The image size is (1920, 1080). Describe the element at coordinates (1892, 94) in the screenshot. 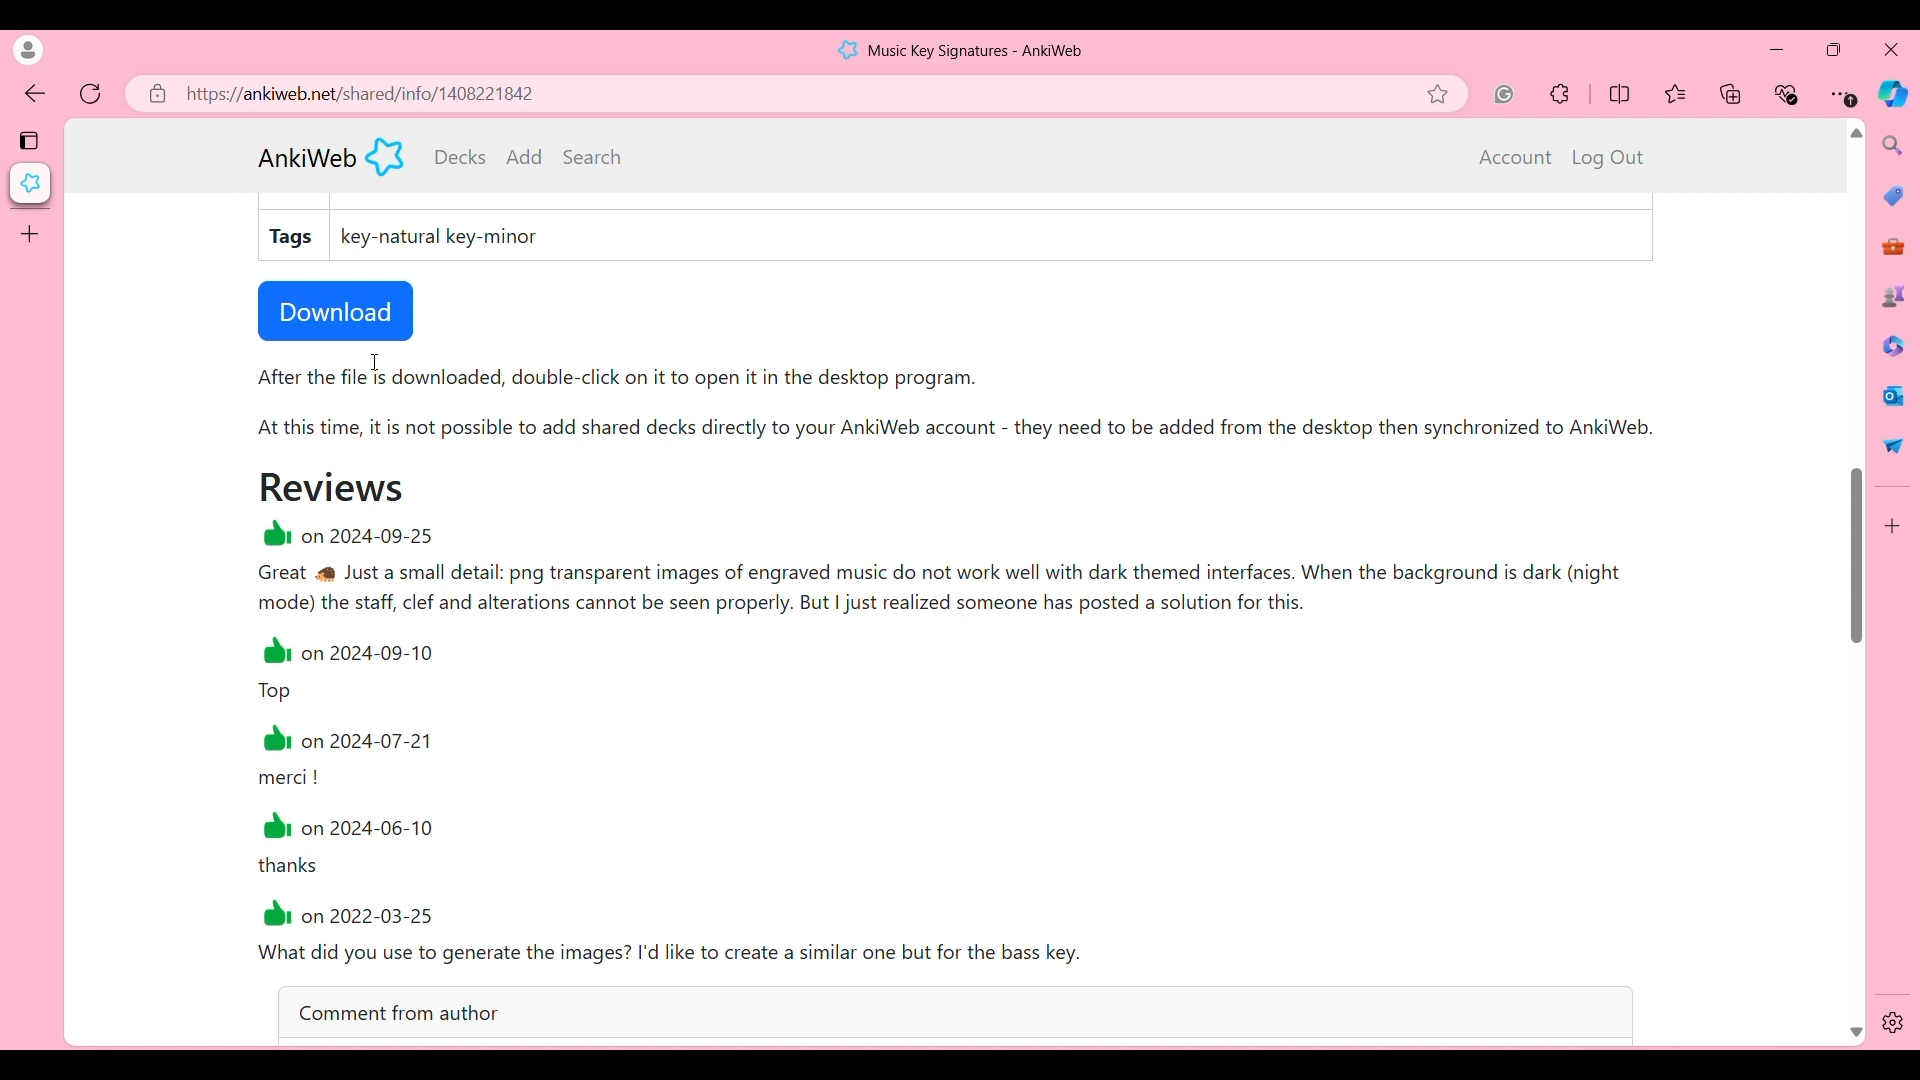

I see `Browser AI` at that location.